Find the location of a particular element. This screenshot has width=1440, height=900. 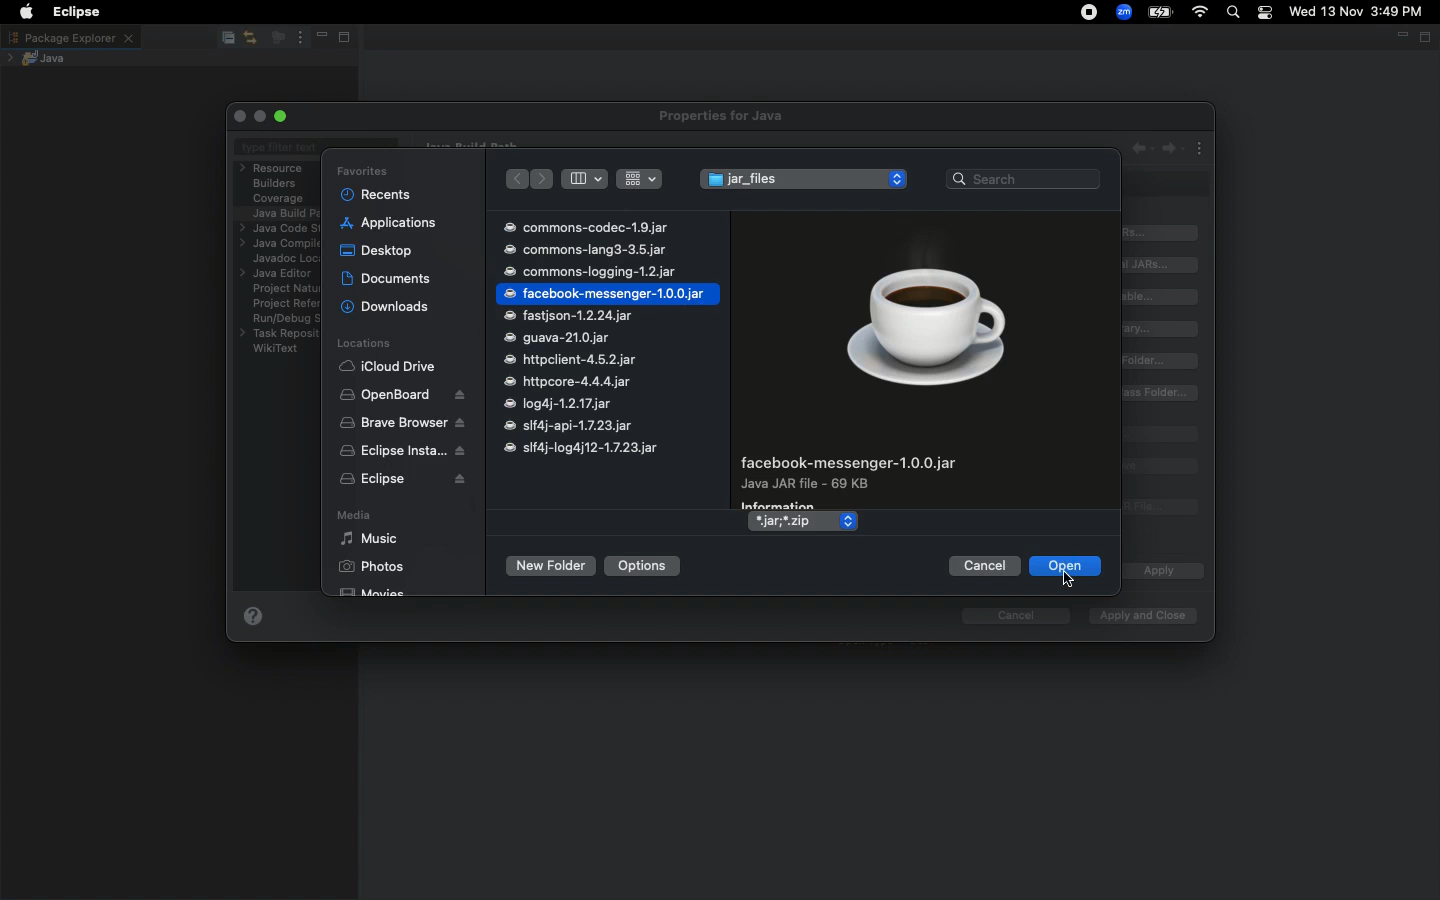

Migrate JAR file is located at coordinates (1157, 508).